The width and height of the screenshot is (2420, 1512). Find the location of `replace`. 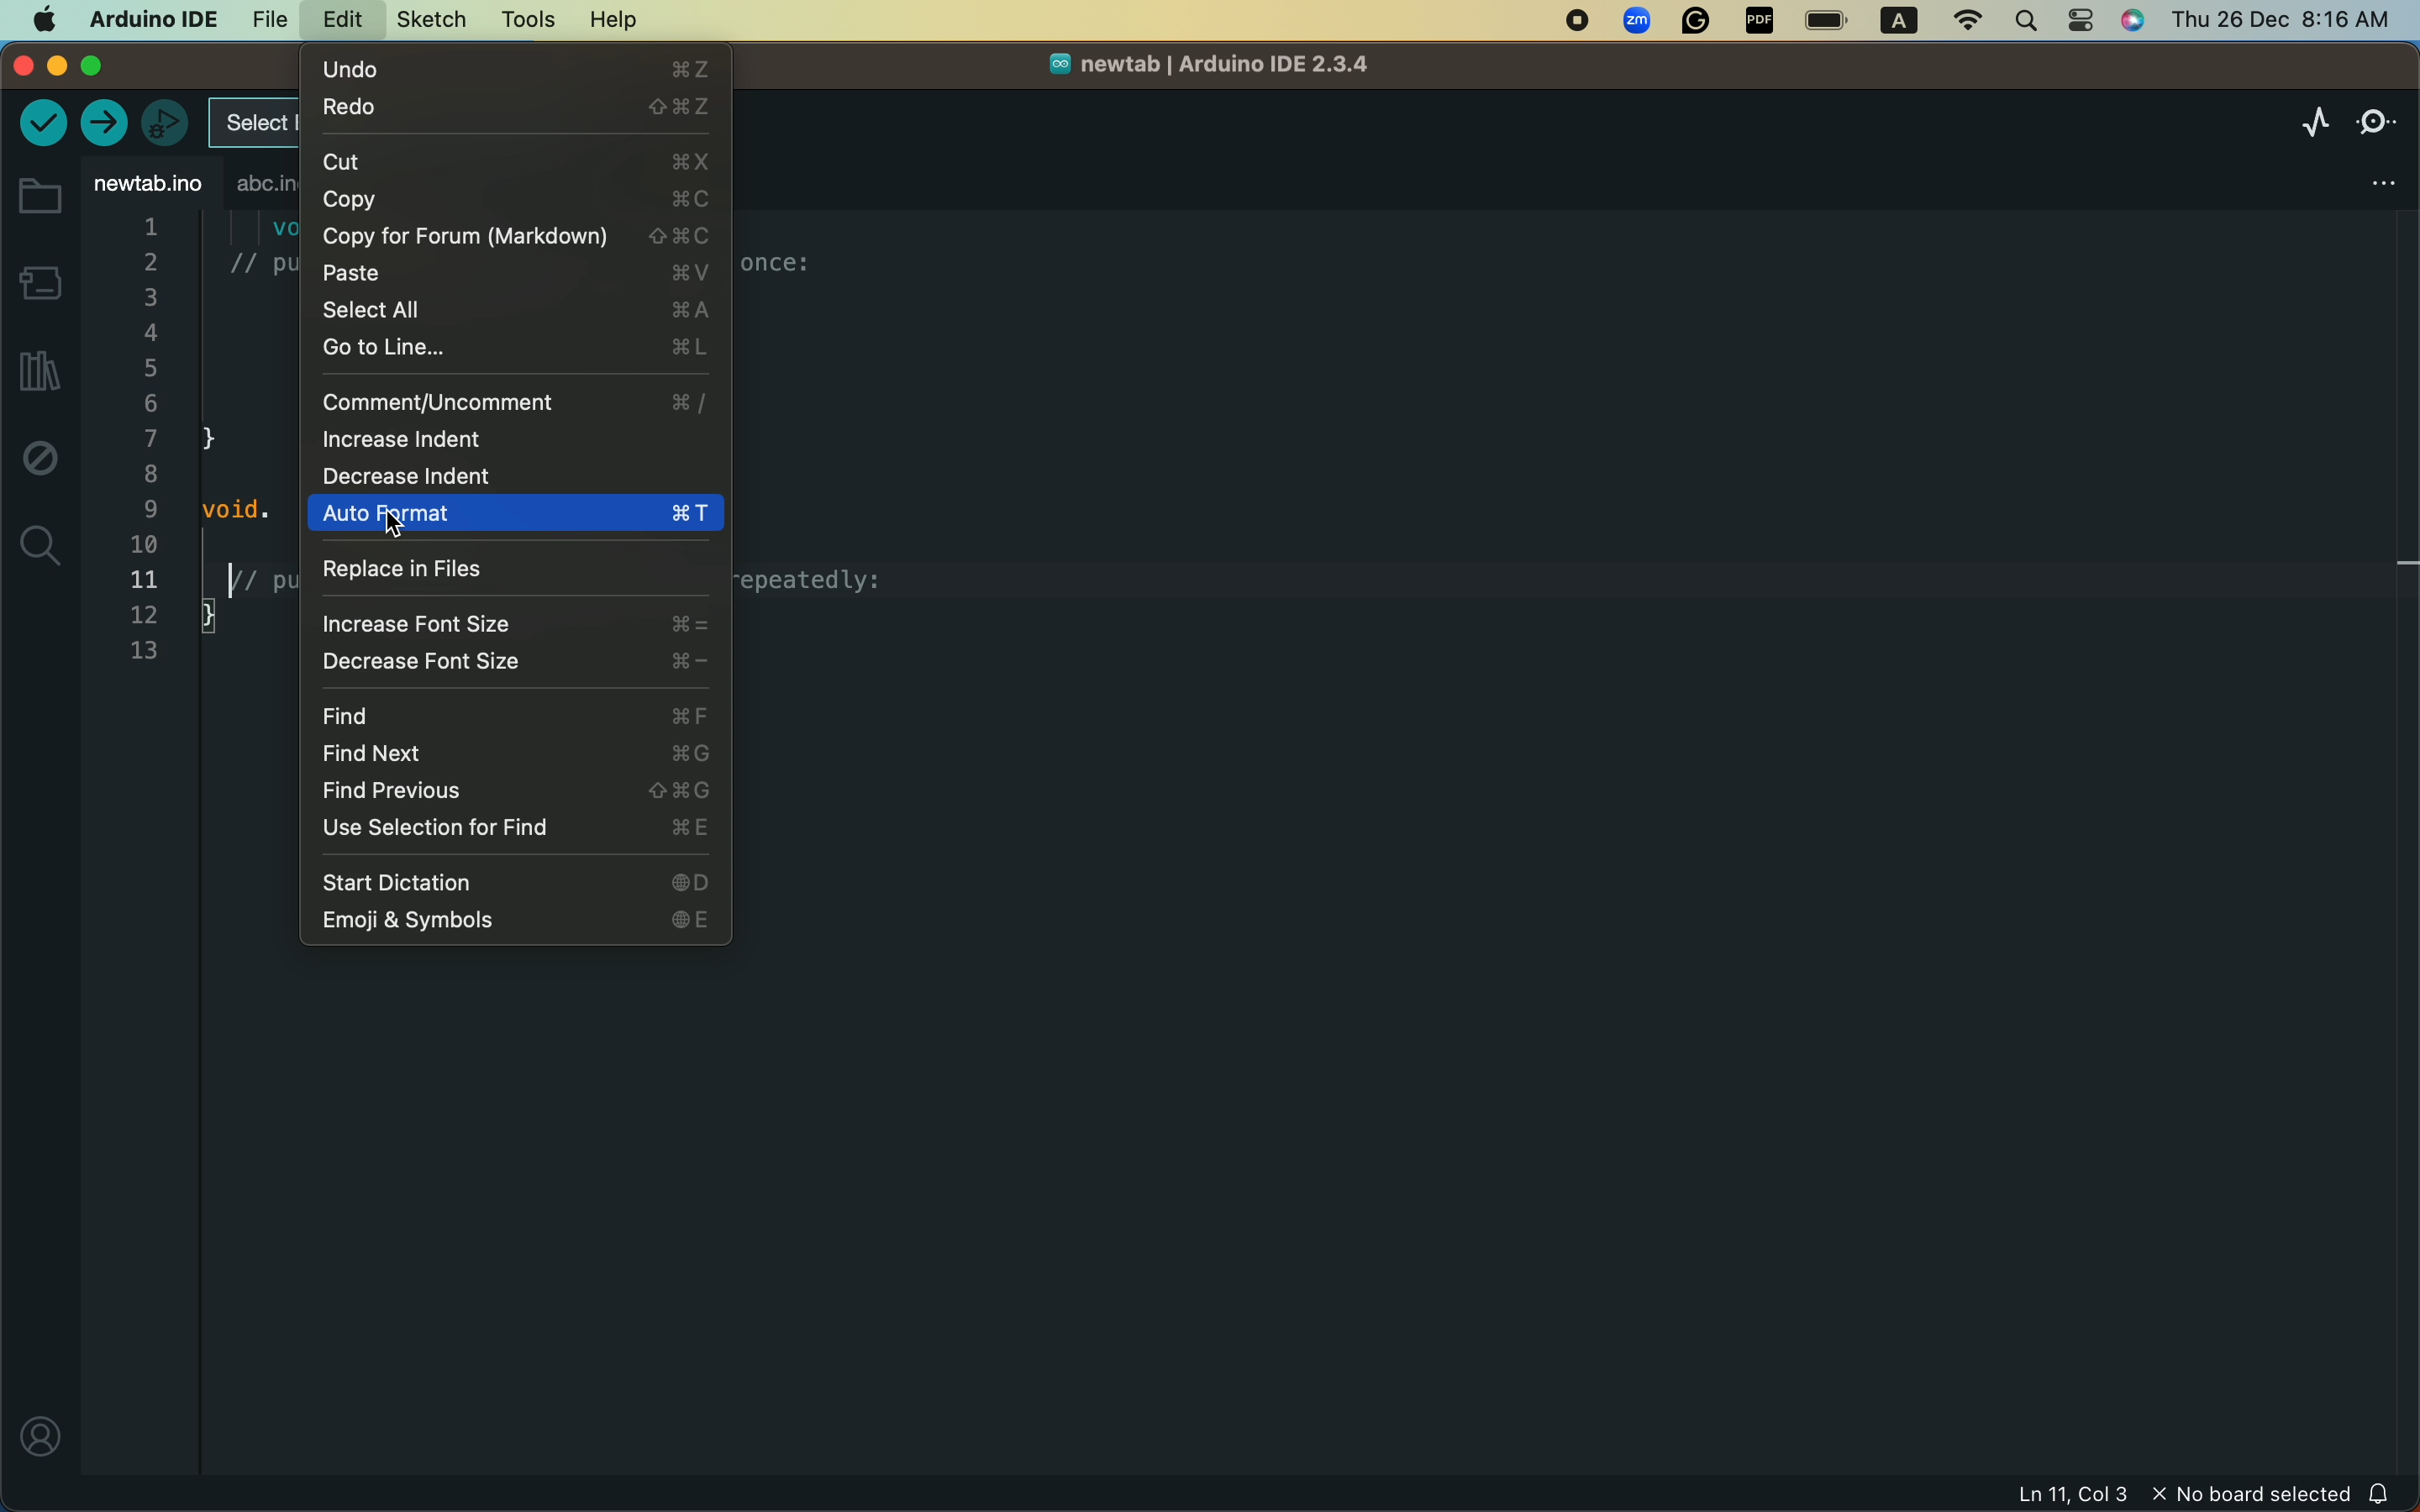

replace is located at coordinates (508, 569).